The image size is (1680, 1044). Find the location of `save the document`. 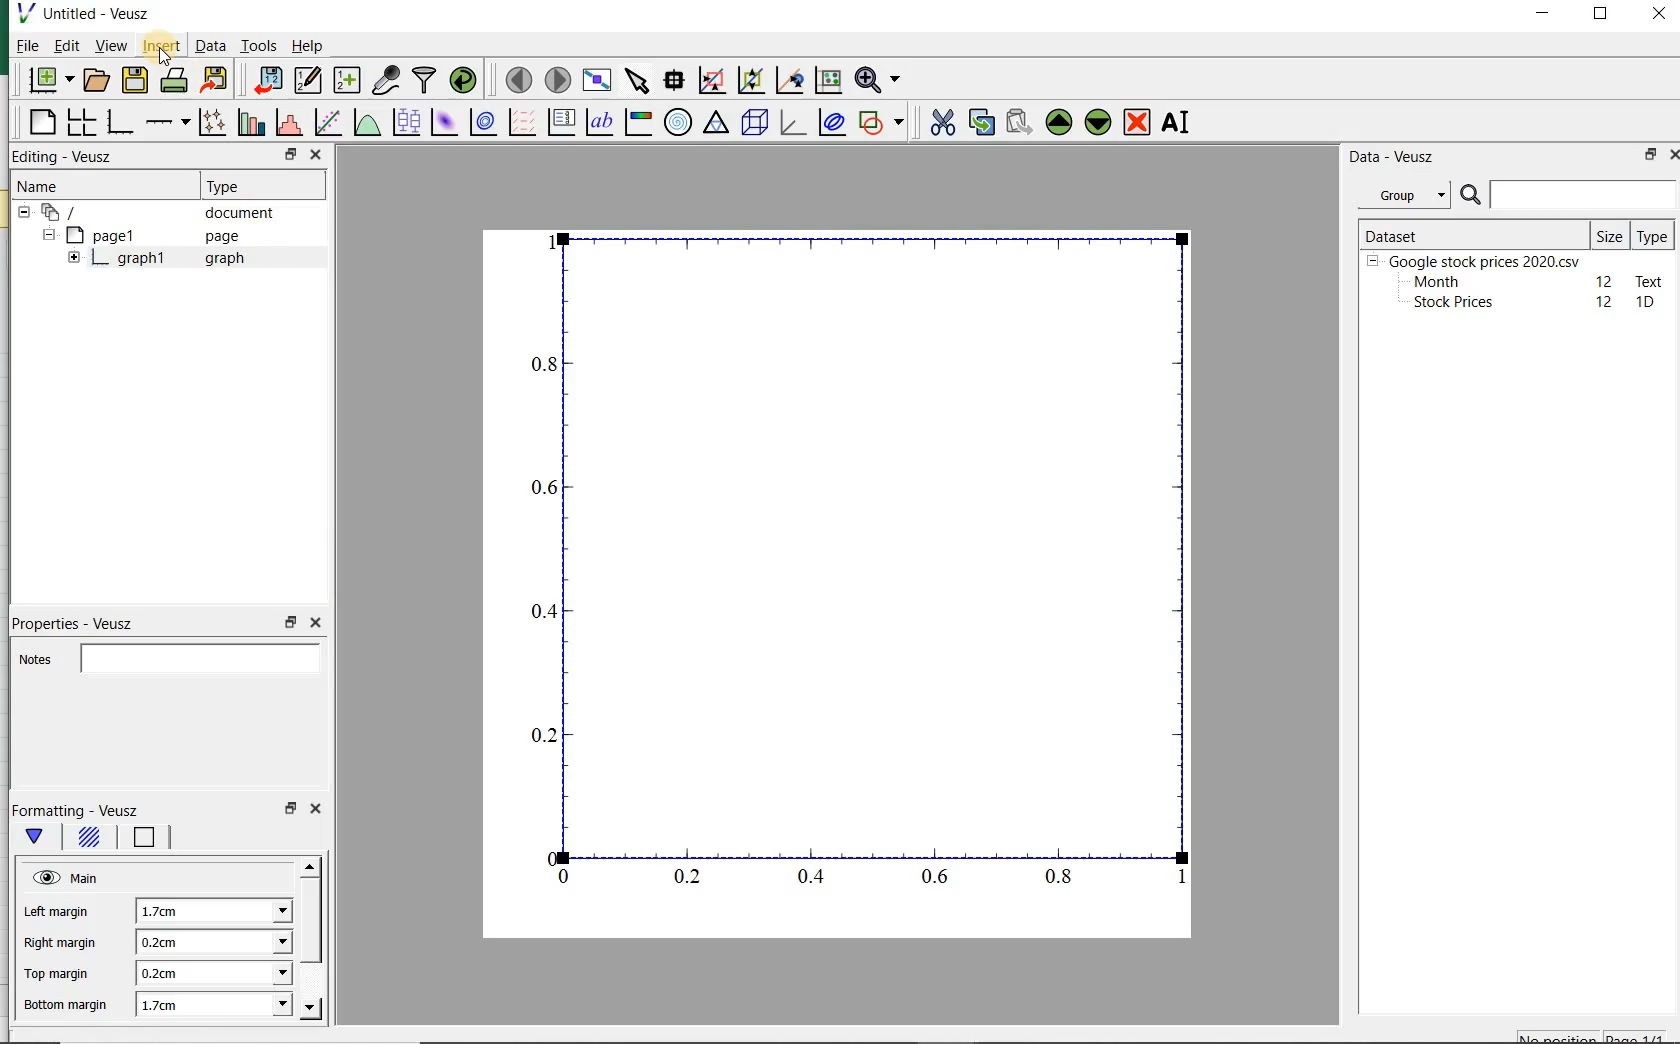

save the document is located at coordinates (135, 80).